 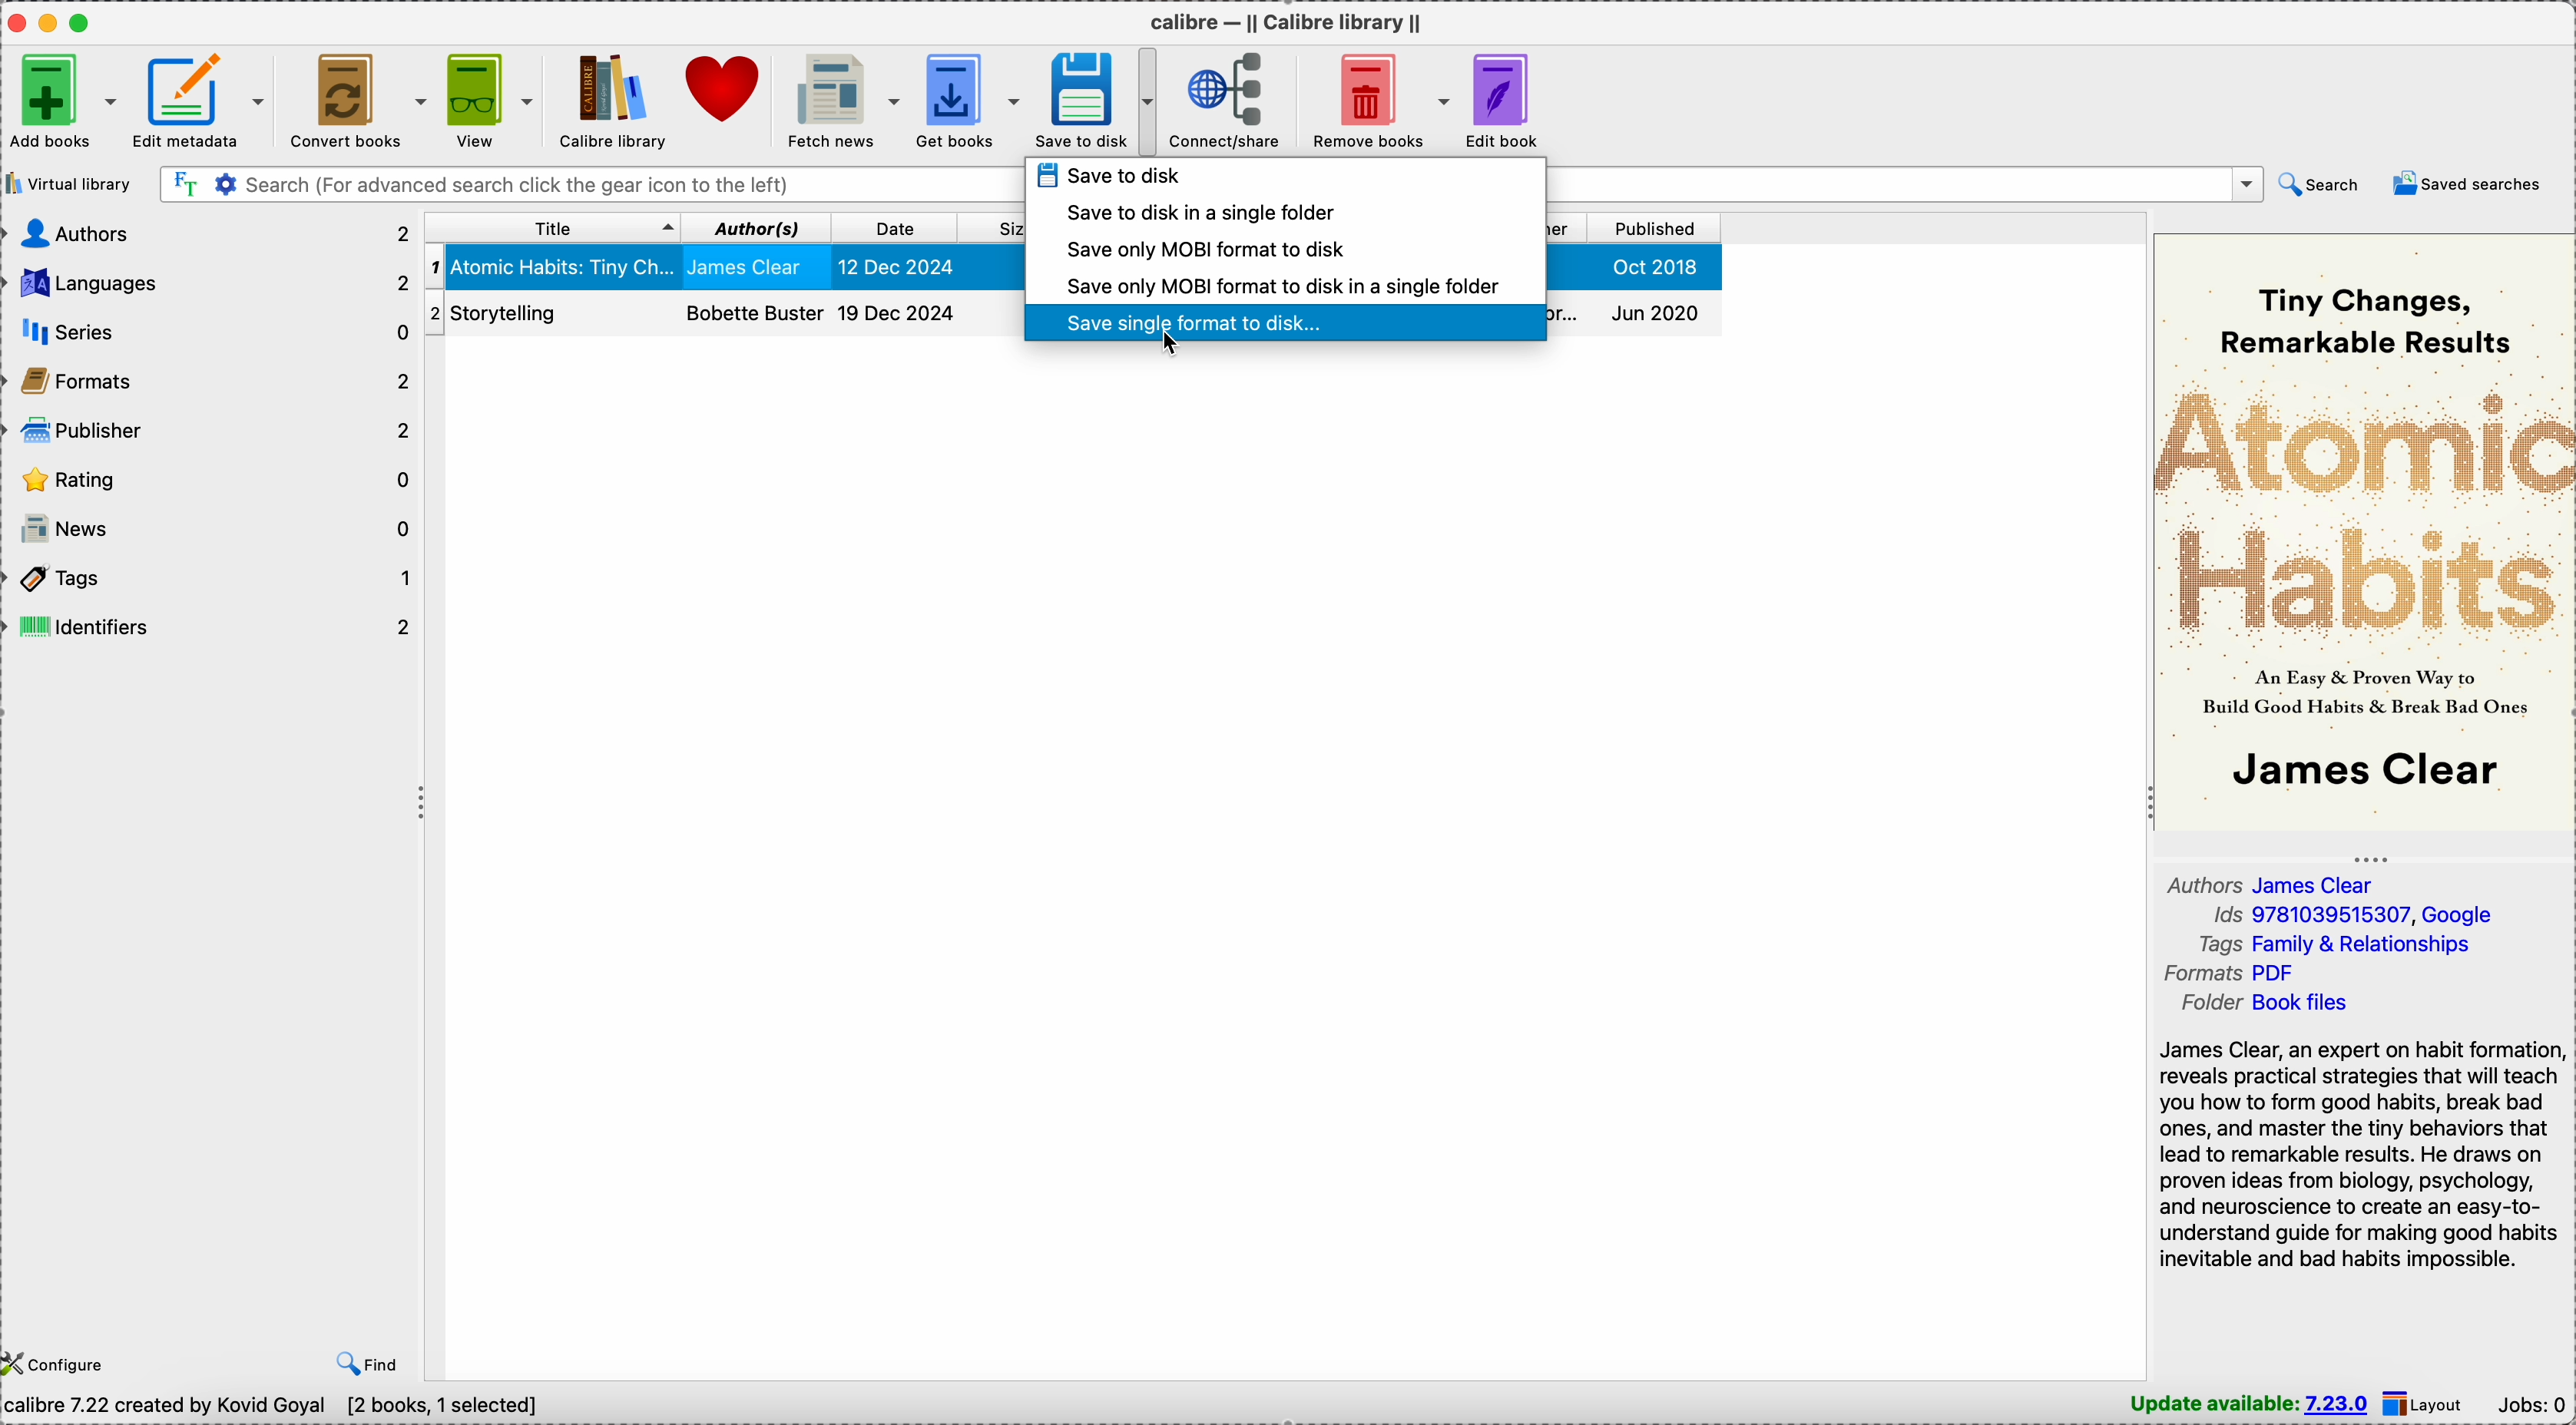 I want to click on tags Family & Relationships, so click(x=2335, y=943).